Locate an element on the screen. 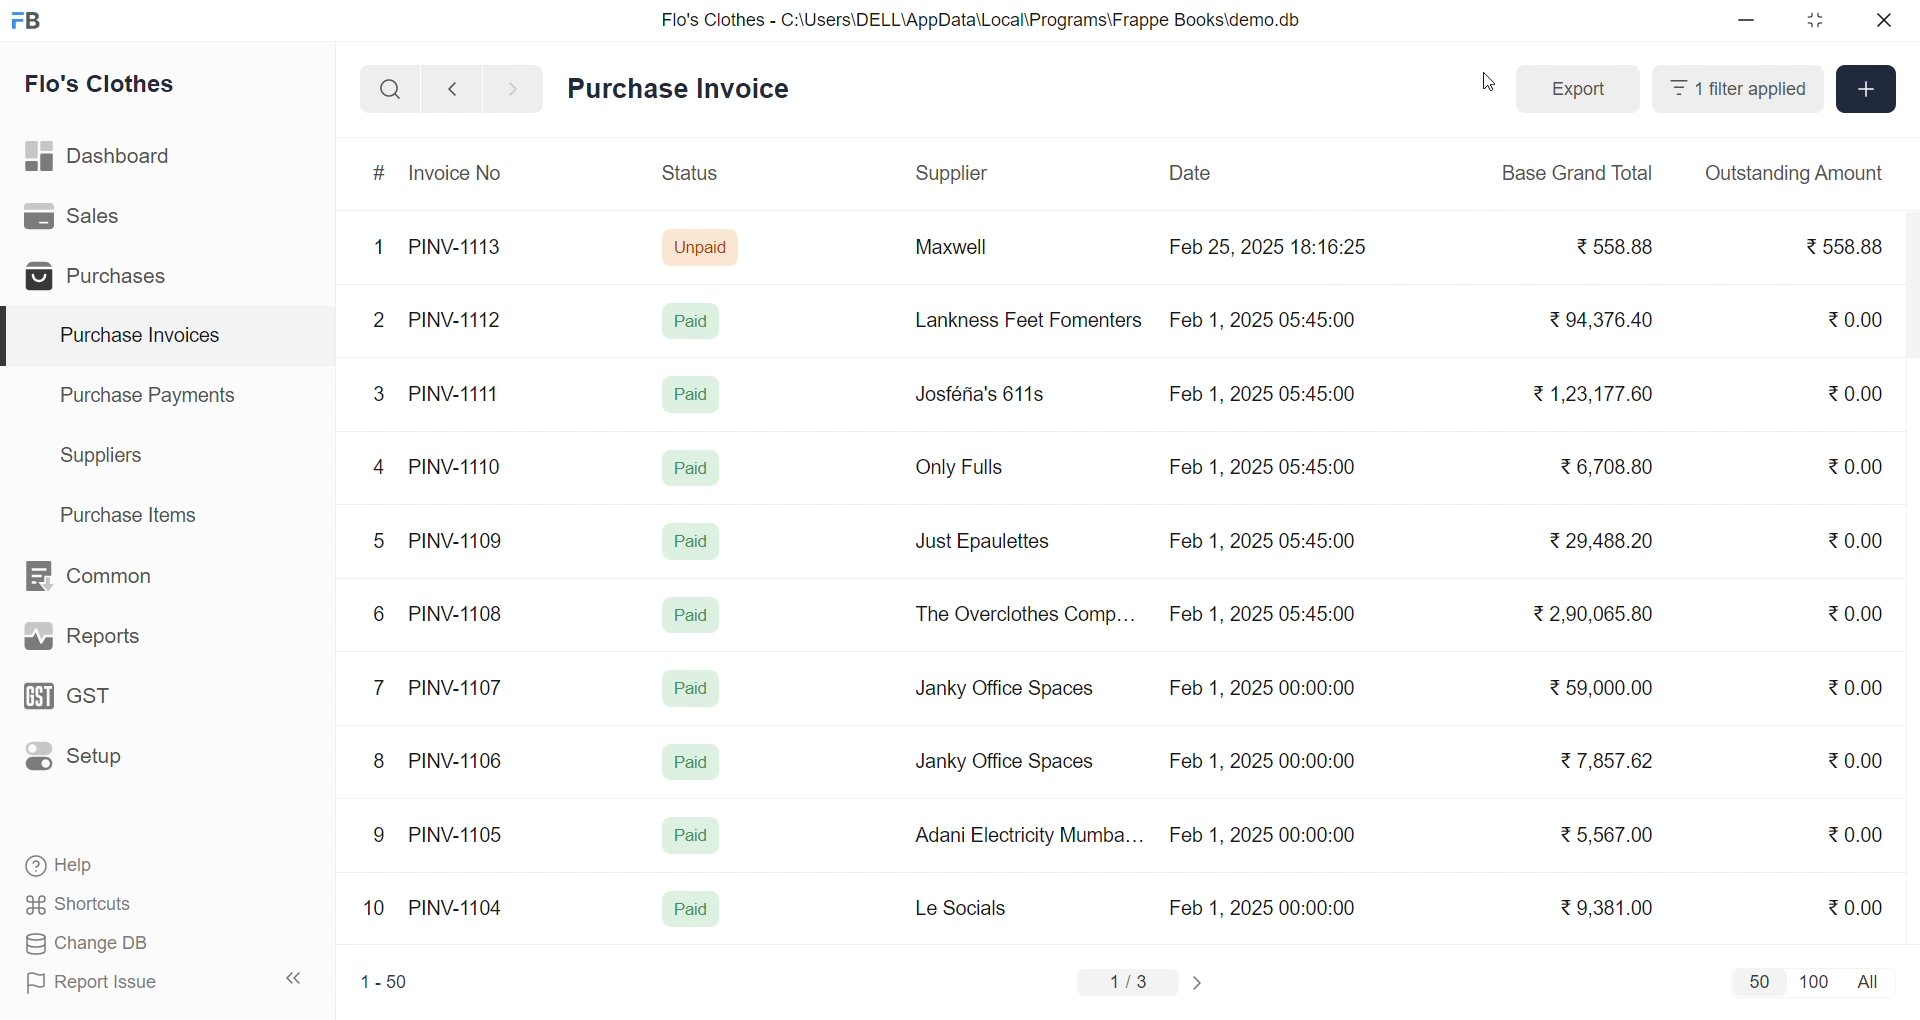  Change DB is located at coordinates (126, 944).